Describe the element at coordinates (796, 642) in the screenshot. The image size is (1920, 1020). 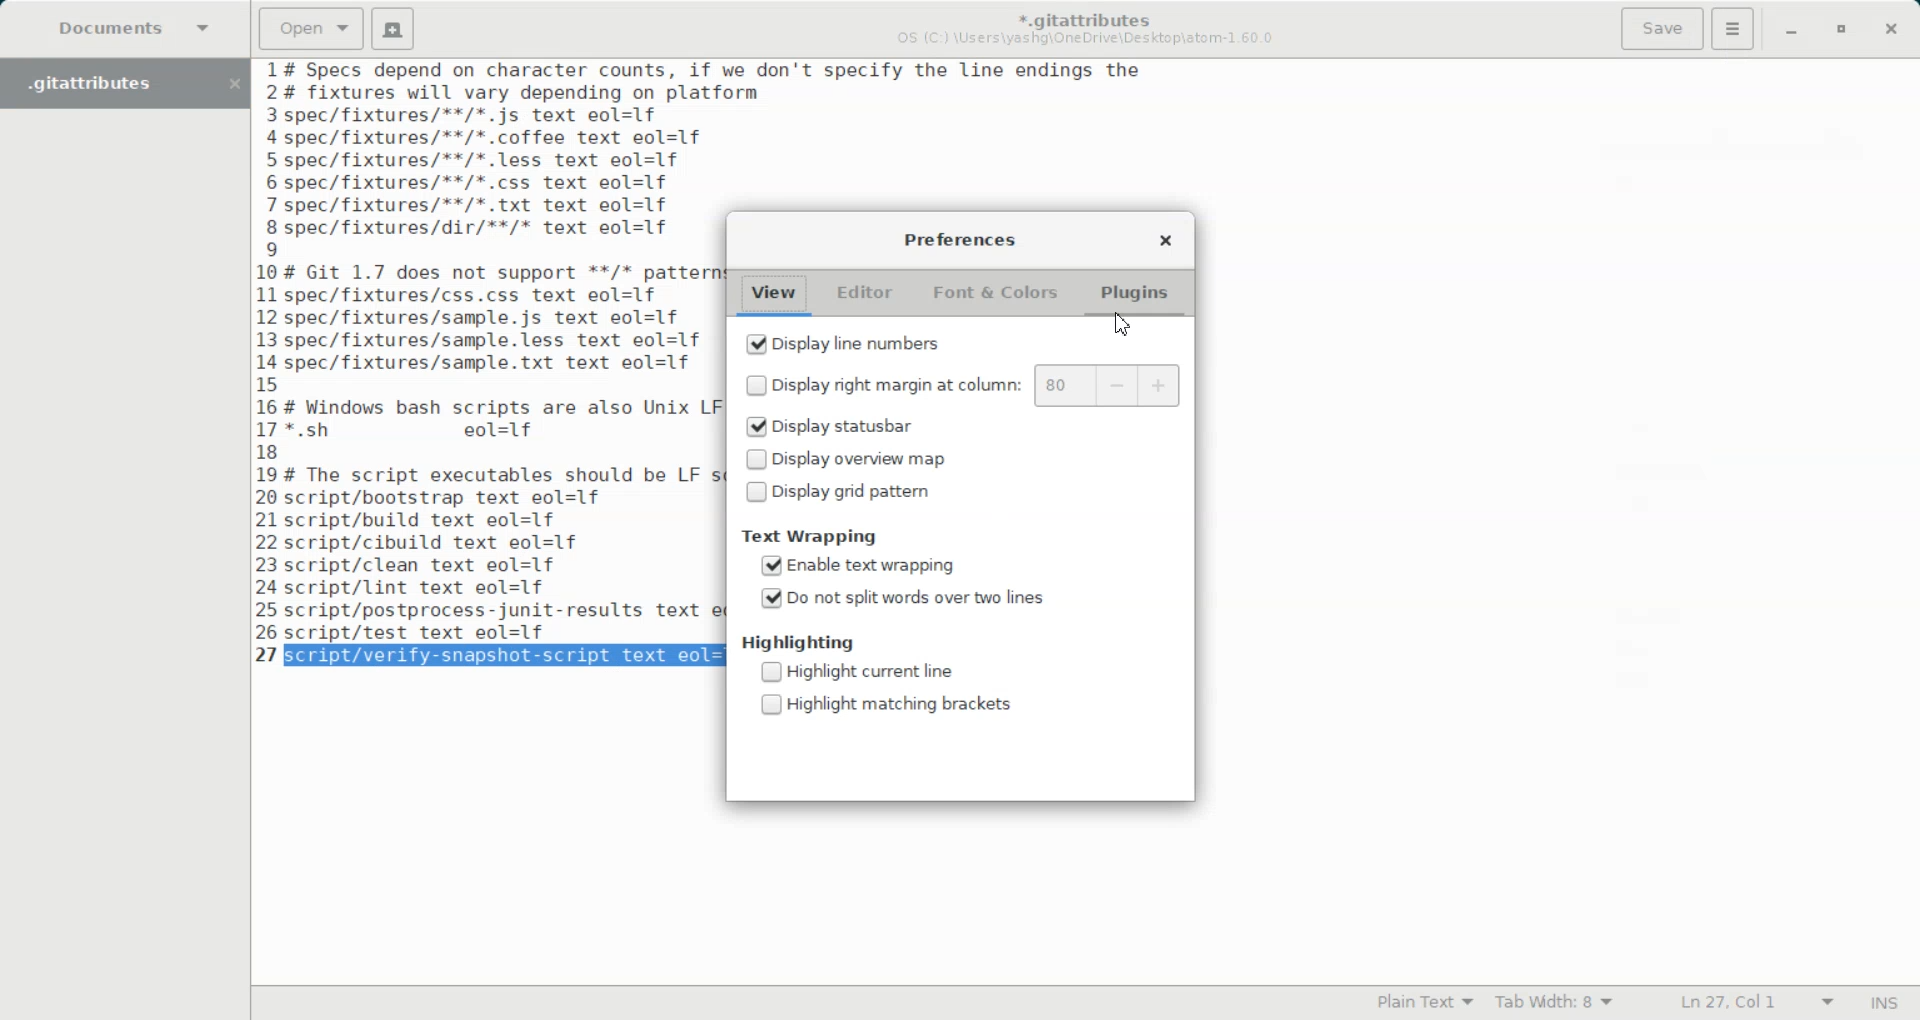
I see `Highlighting` at that location.